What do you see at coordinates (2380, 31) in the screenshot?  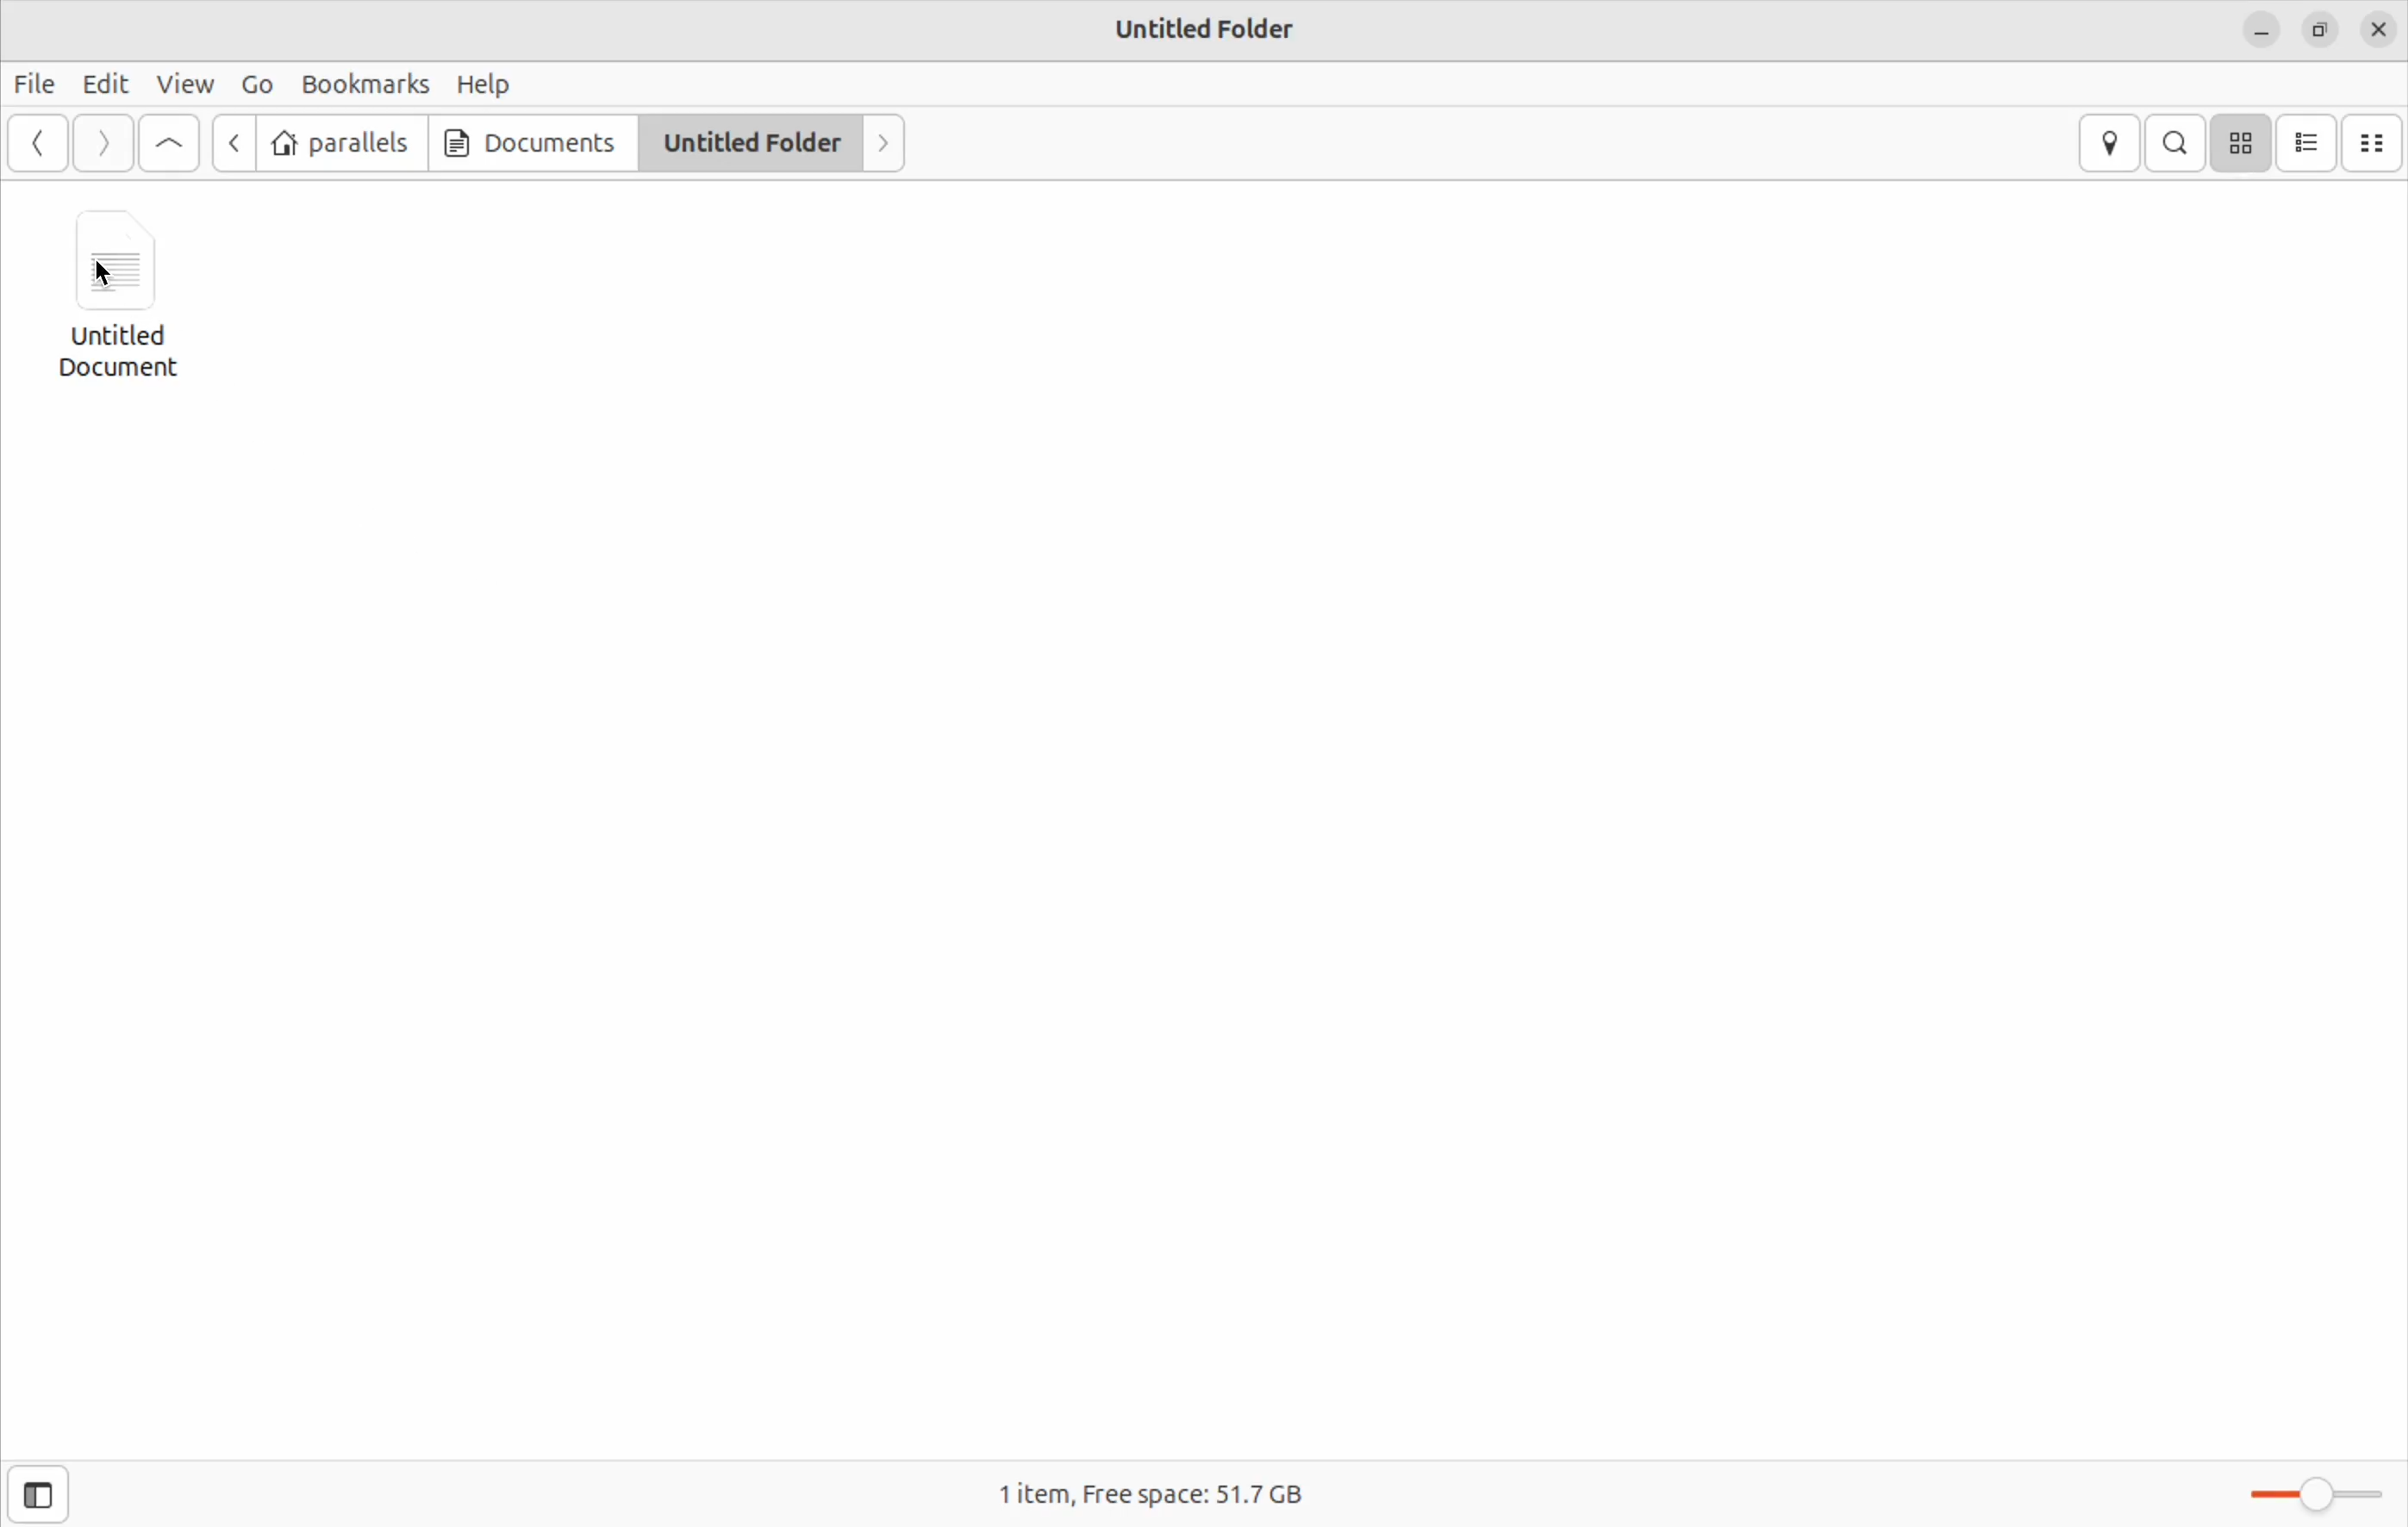 I see `close` at bounding box center [2380, 31].